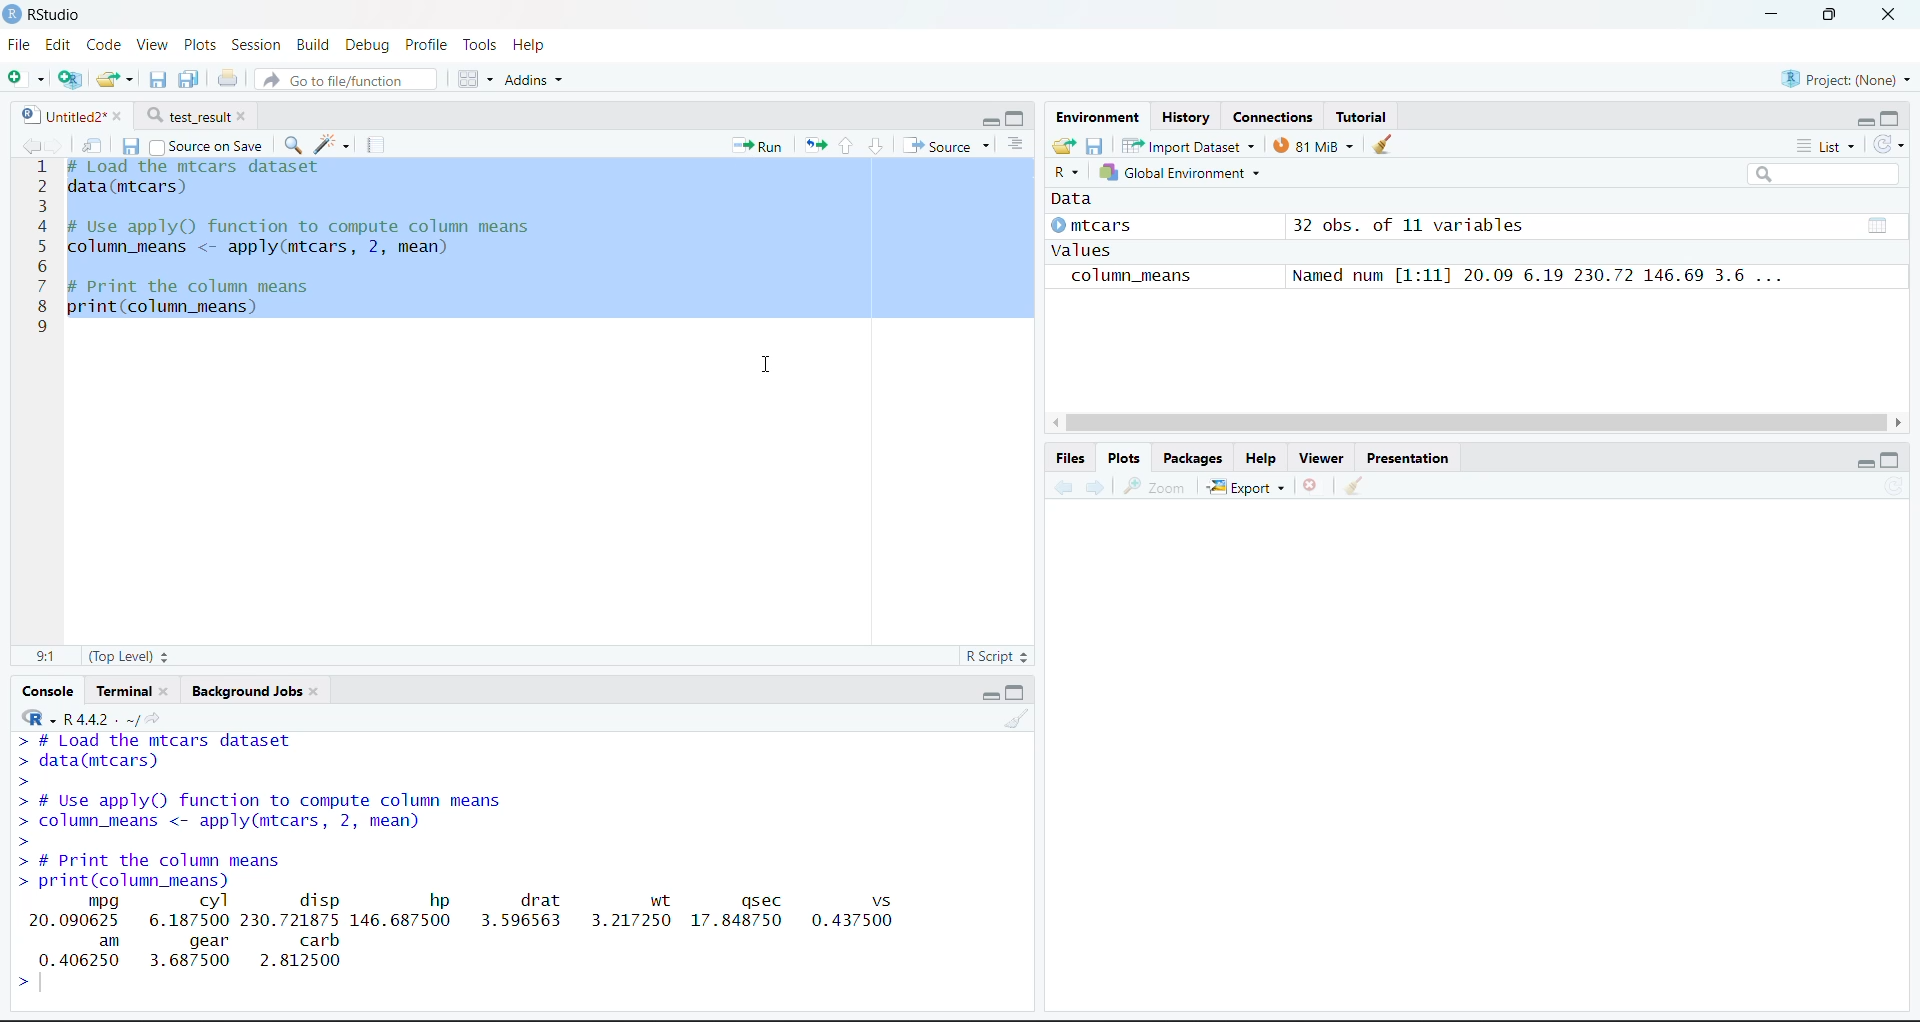  What do you see at coordinates (99, 718) in the screenshot?
I see `R 4.2.2~/` at bounding box center [99, 718].